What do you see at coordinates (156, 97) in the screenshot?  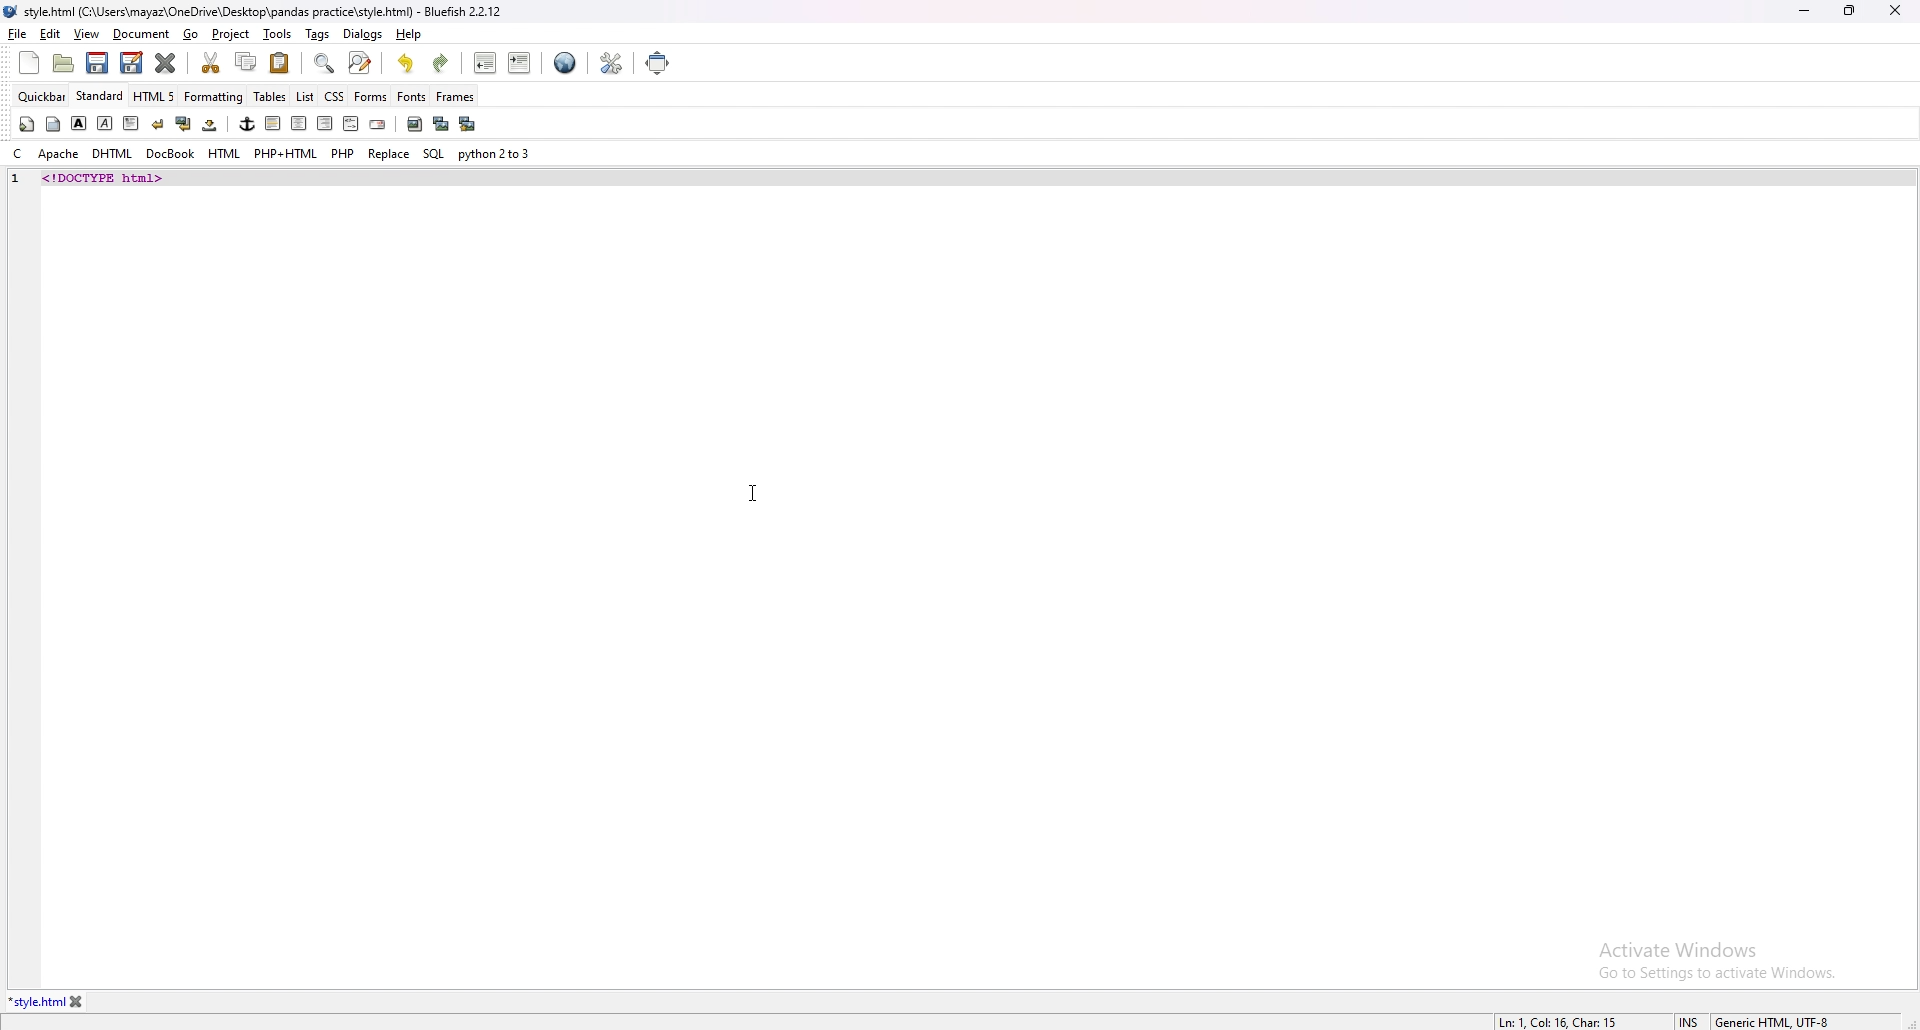 I see `html 5` at bounding box center [156, 97].